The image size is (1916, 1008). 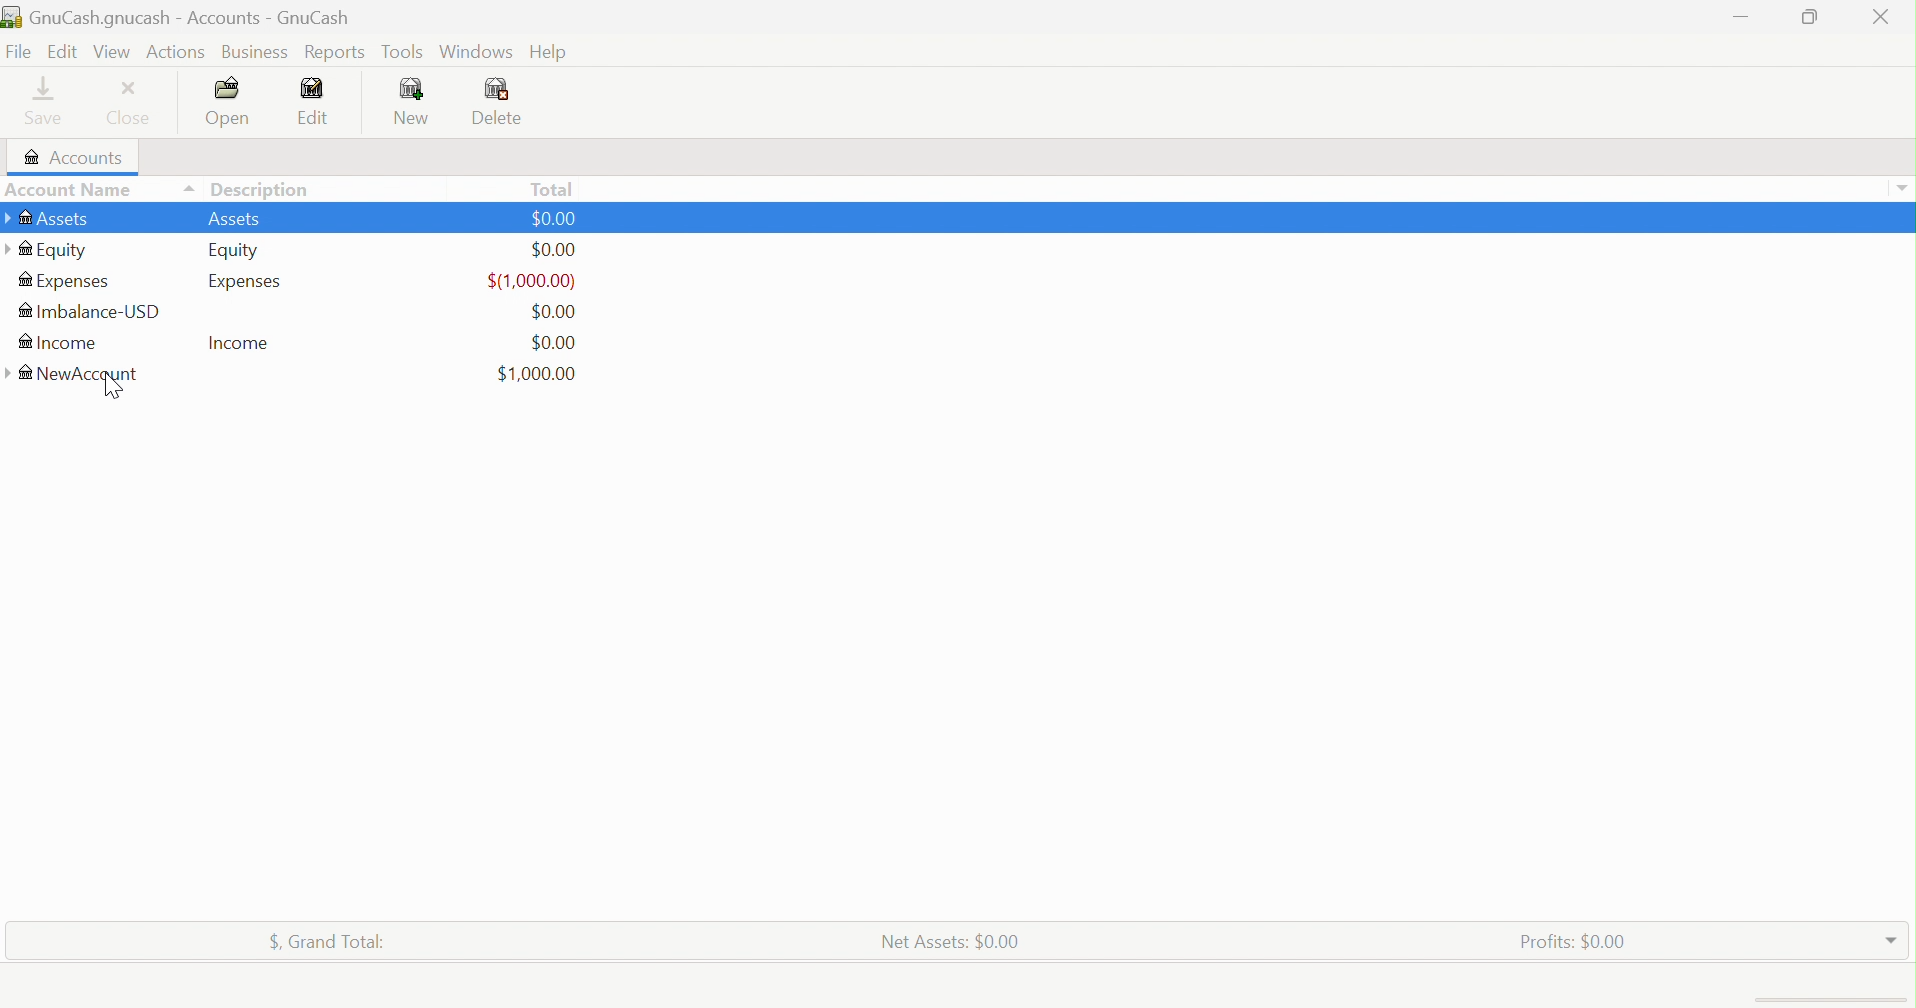 What do you see at coordinates (551, 187) in the screenshot?
I see `Total` at bounding box center [551, 187].